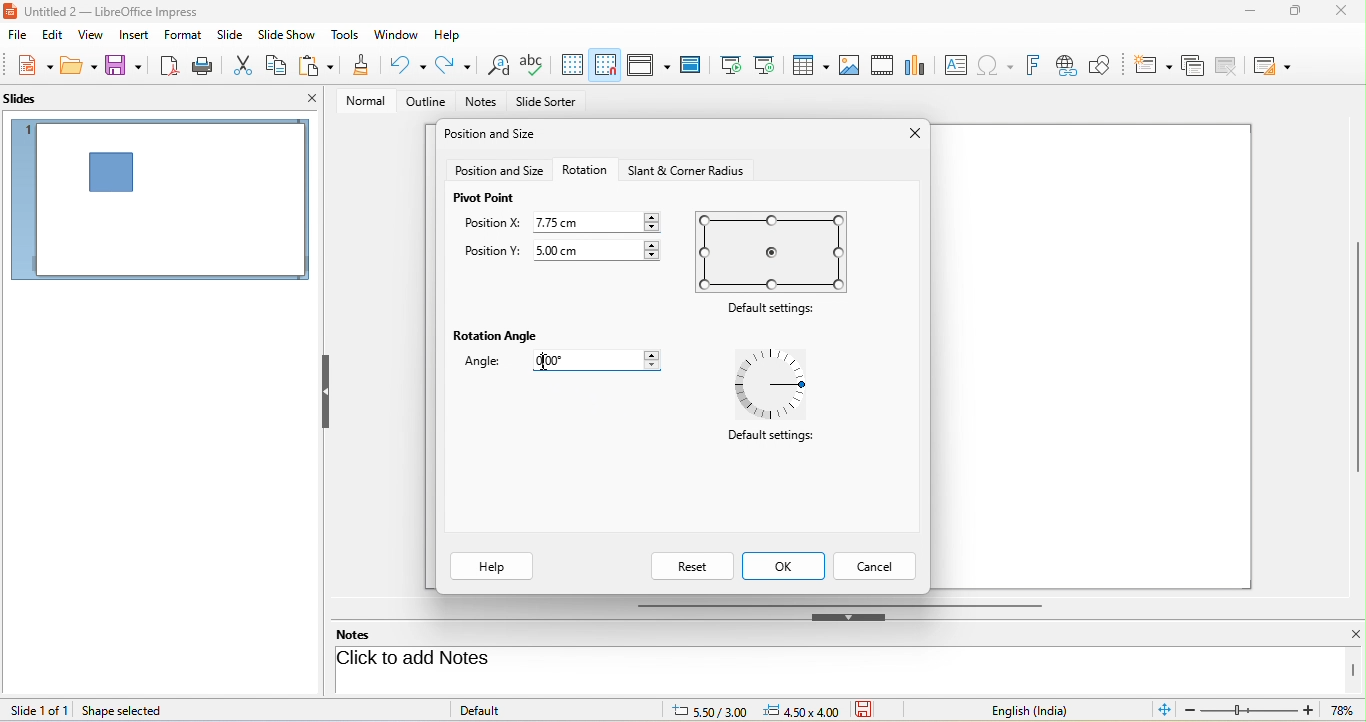 This screenshot has height=722, width=1366. Describe the element at coordinates (1273, 712) in the screenshot. I see `zoom` at that location.